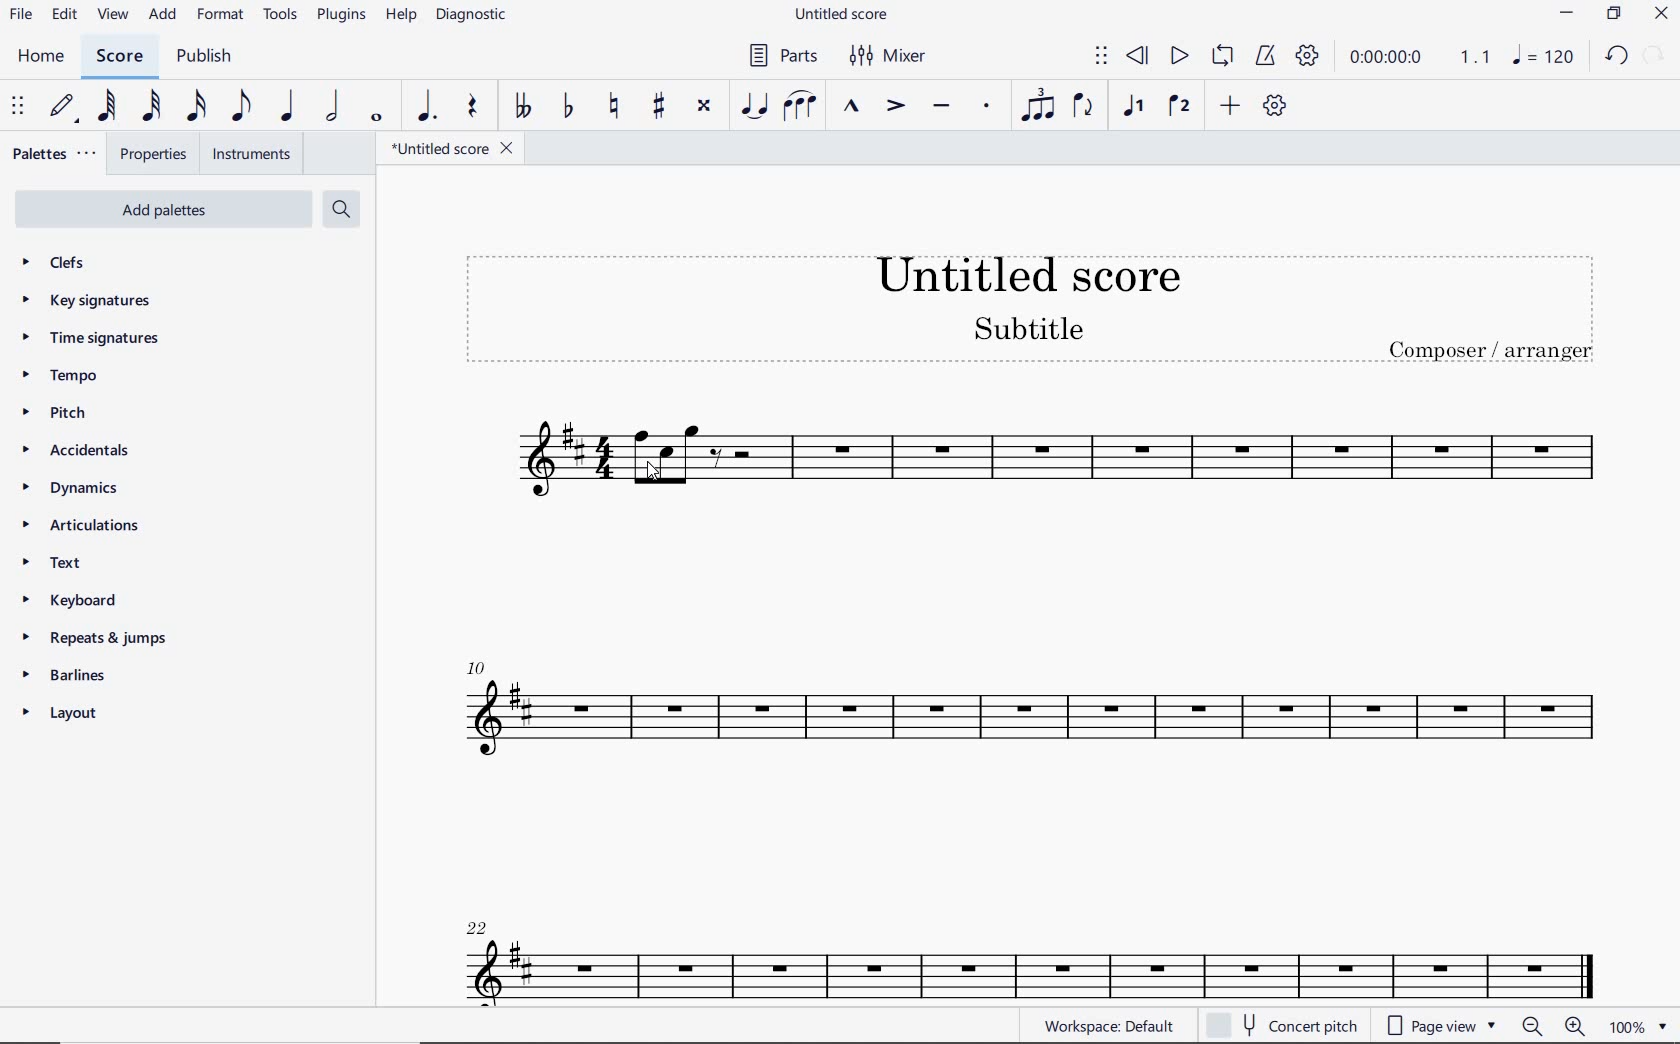 The height and width of the screenshot is (1044, 1680). I want to click on STACCATO, so click(987, 108).